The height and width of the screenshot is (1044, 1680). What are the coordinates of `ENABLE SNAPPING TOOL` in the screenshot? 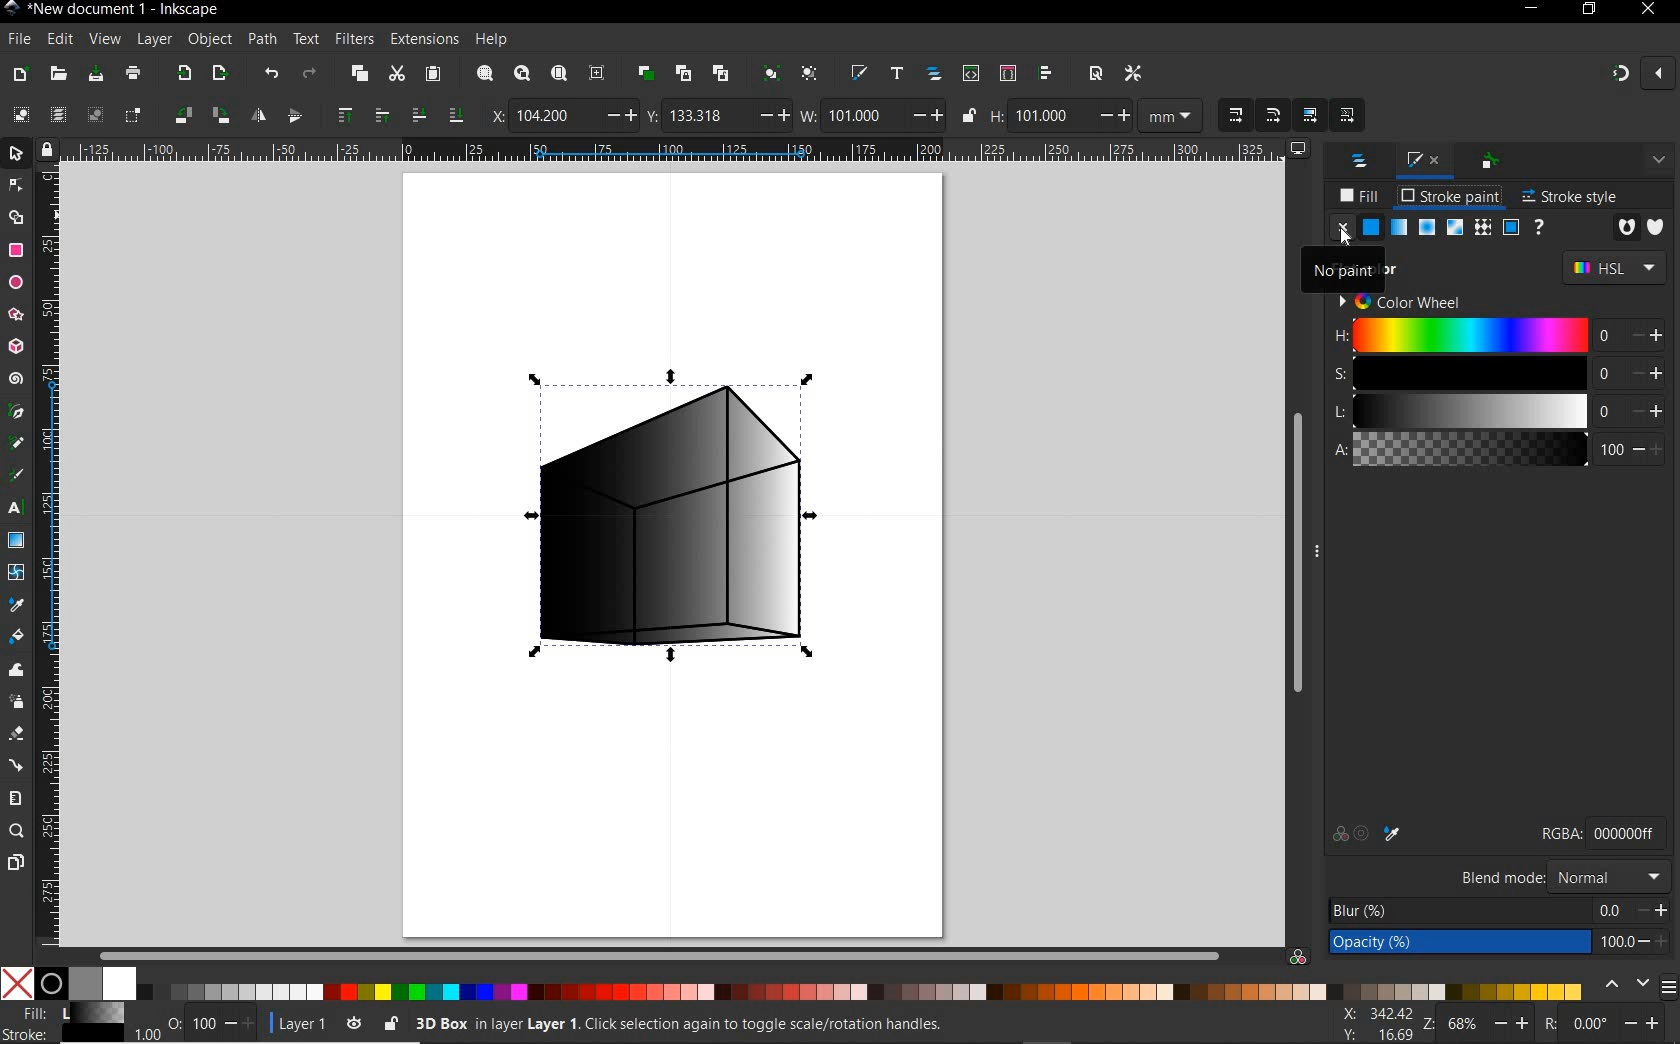 It's located at (1621, 74).